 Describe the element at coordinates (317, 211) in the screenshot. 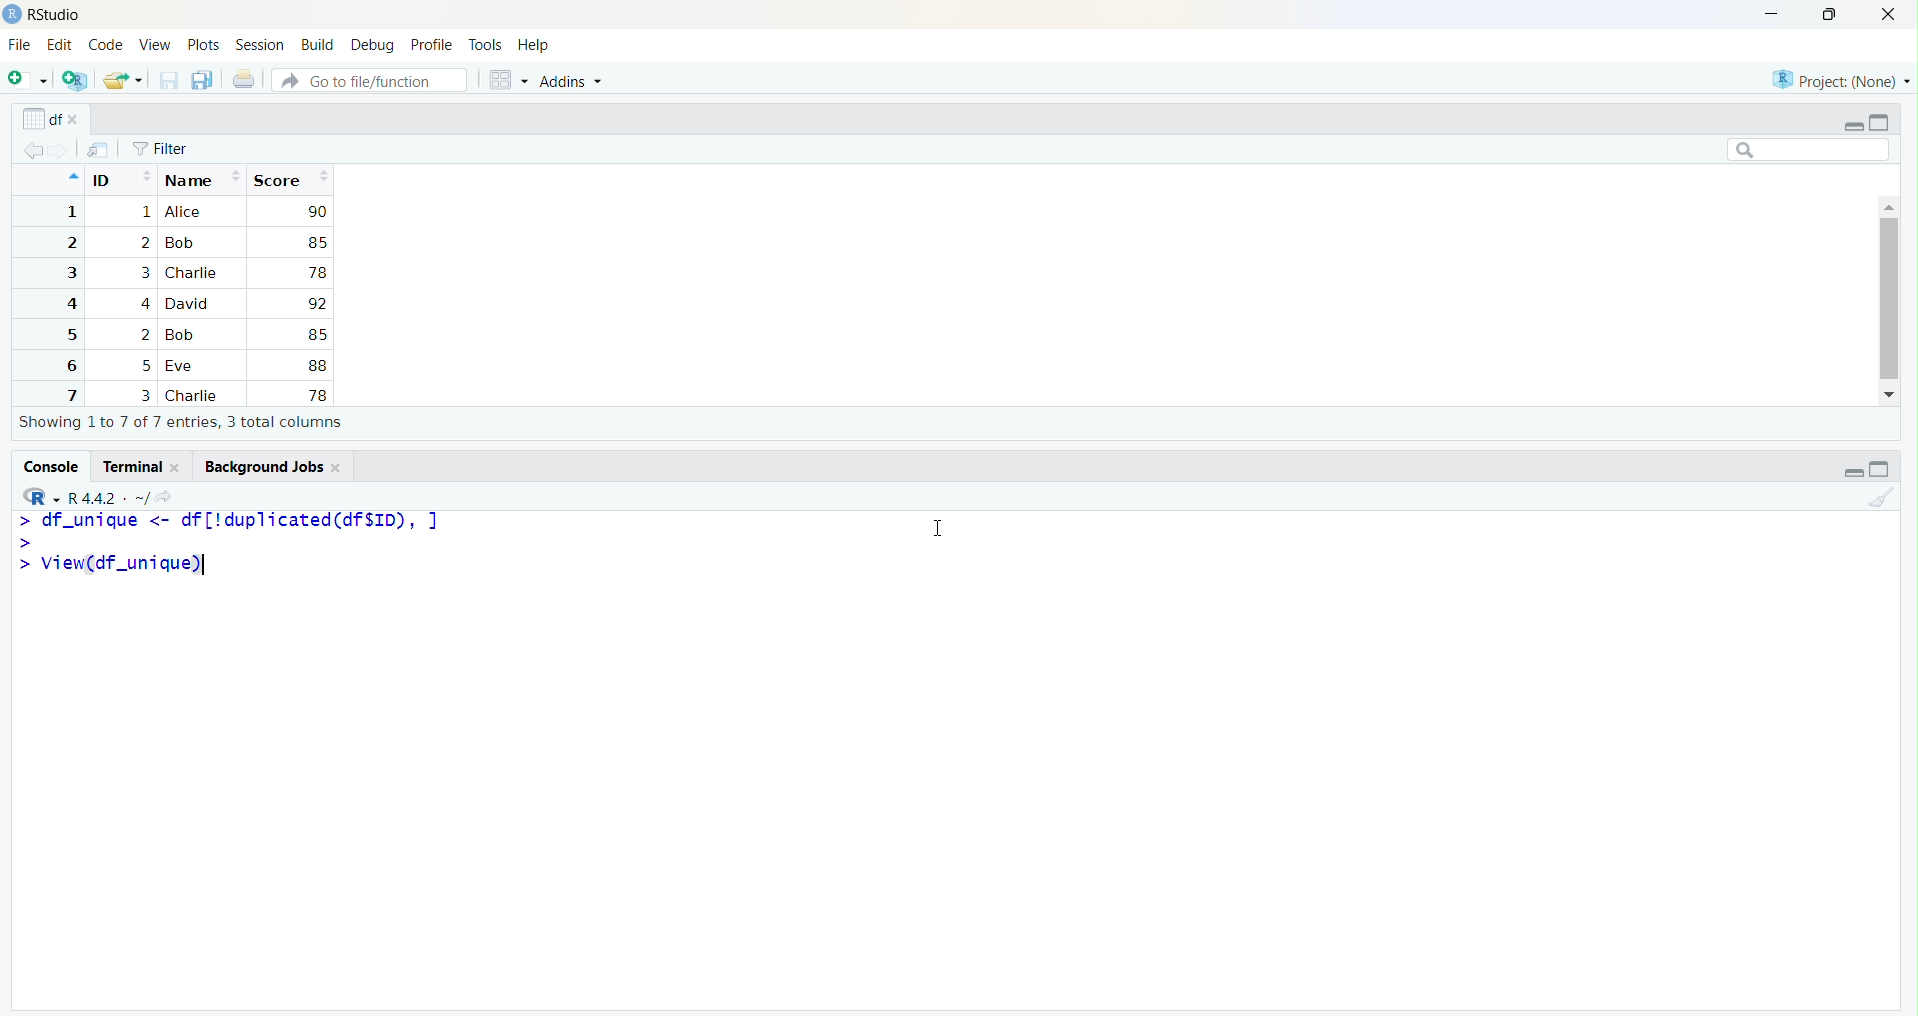

I see `90` at that location.